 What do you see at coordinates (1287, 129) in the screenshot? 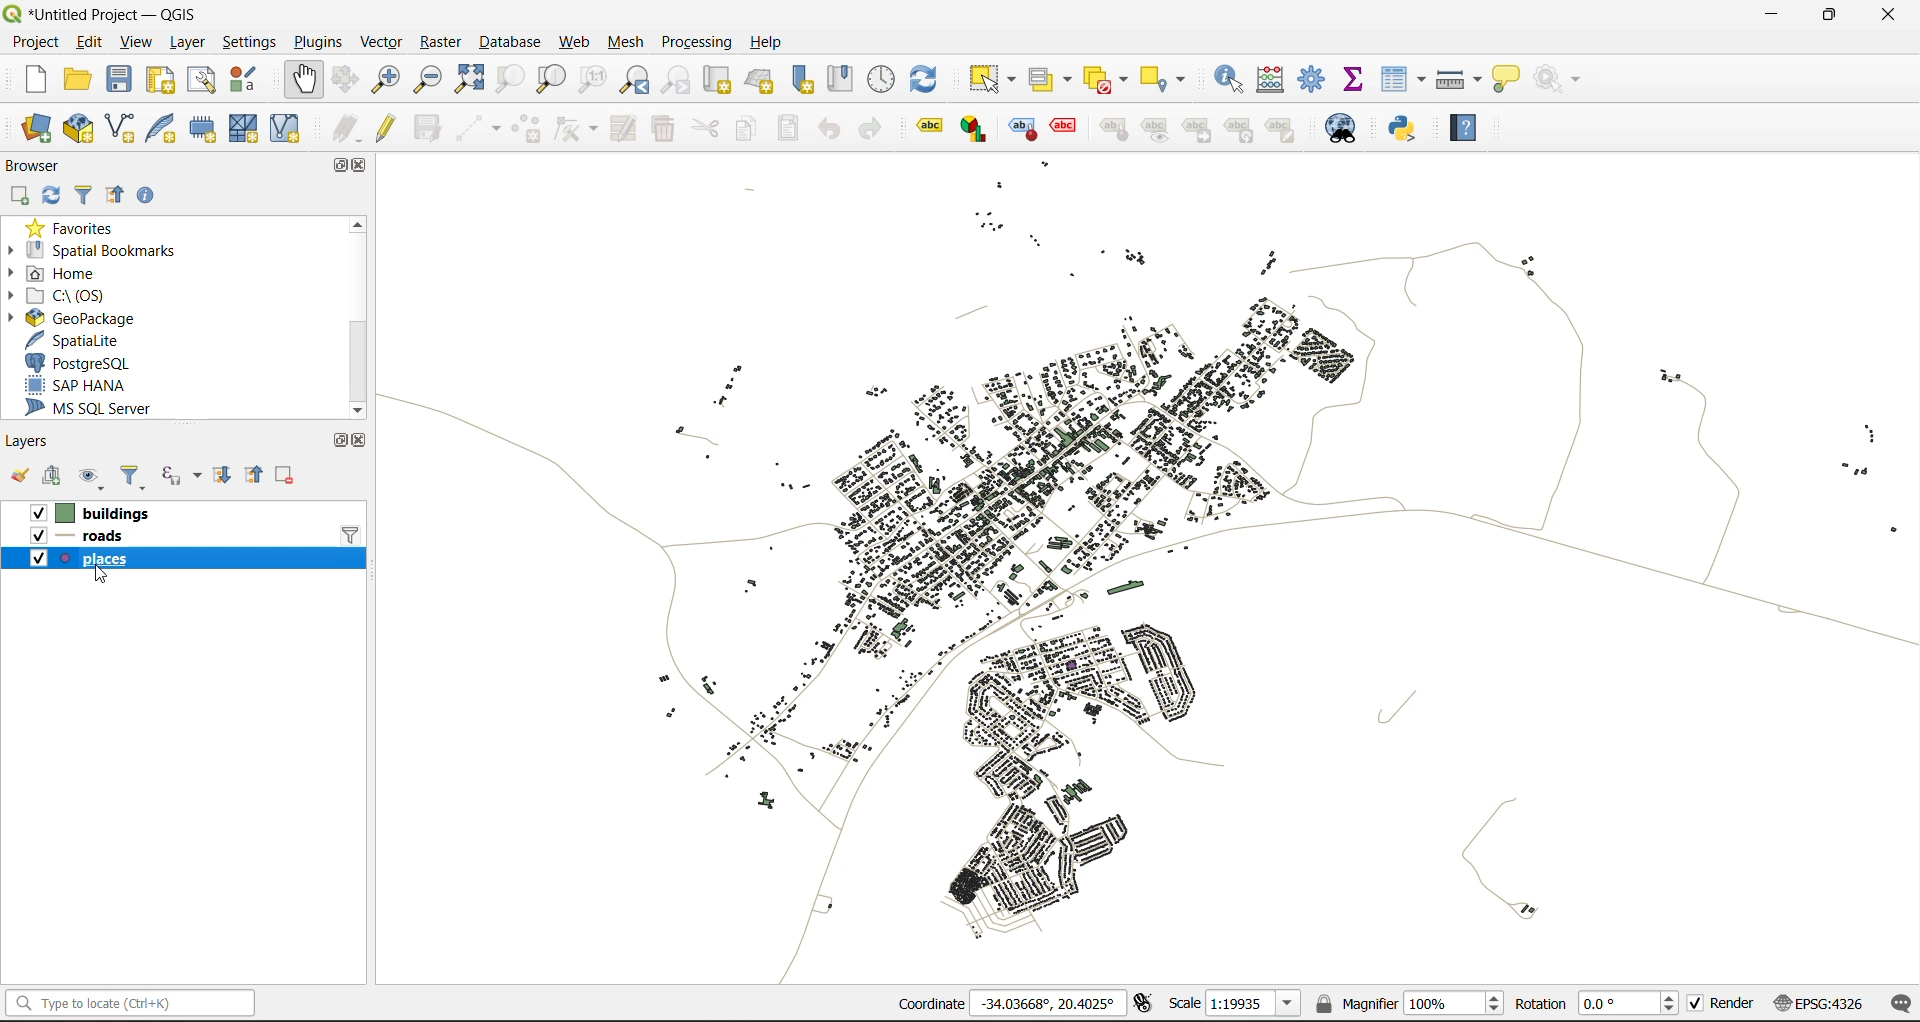
I see `change label properties` at bounding box center [1287, 129].